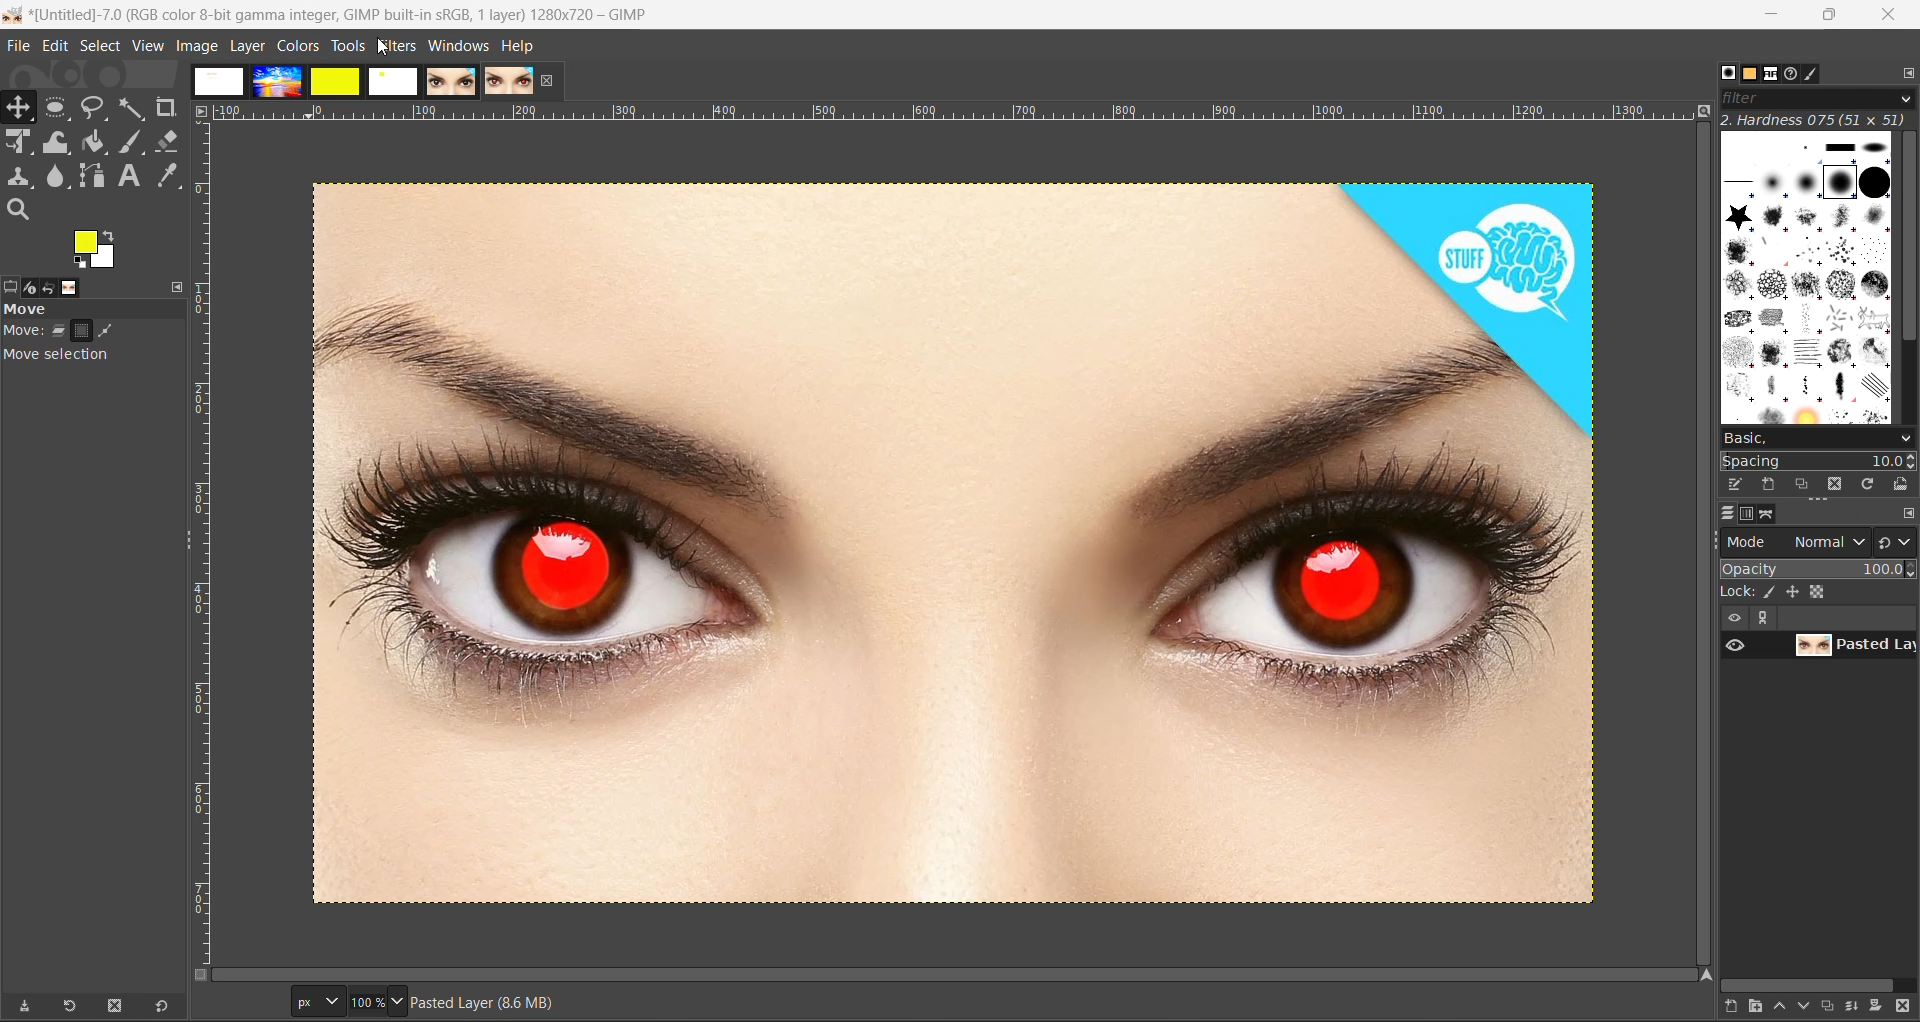 The image size is (1920, 1022). Describe the element at coordinates (99, 45) in the screenshot. I see `select` at that location.